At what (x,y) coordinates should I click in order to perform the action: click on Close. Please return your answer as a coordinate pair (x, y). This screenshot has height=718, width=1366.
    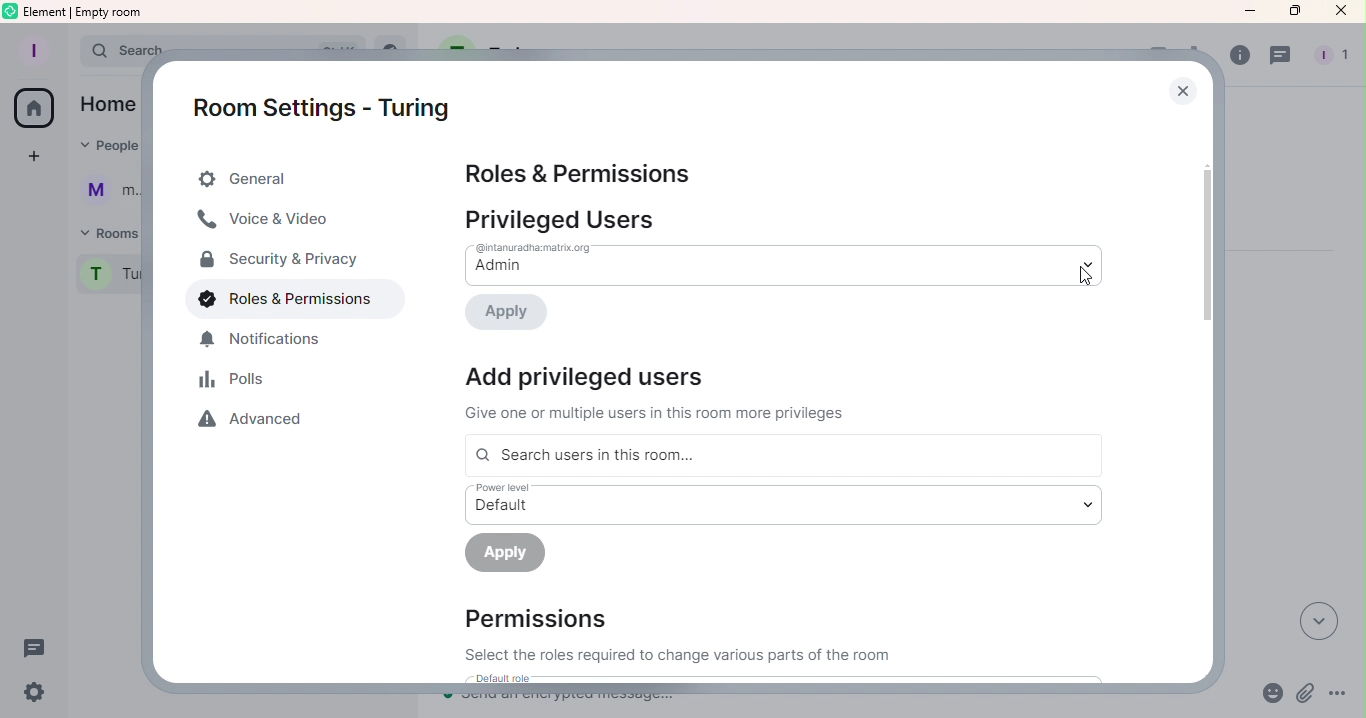
    Looking at the image, I should click on (1337, 11).